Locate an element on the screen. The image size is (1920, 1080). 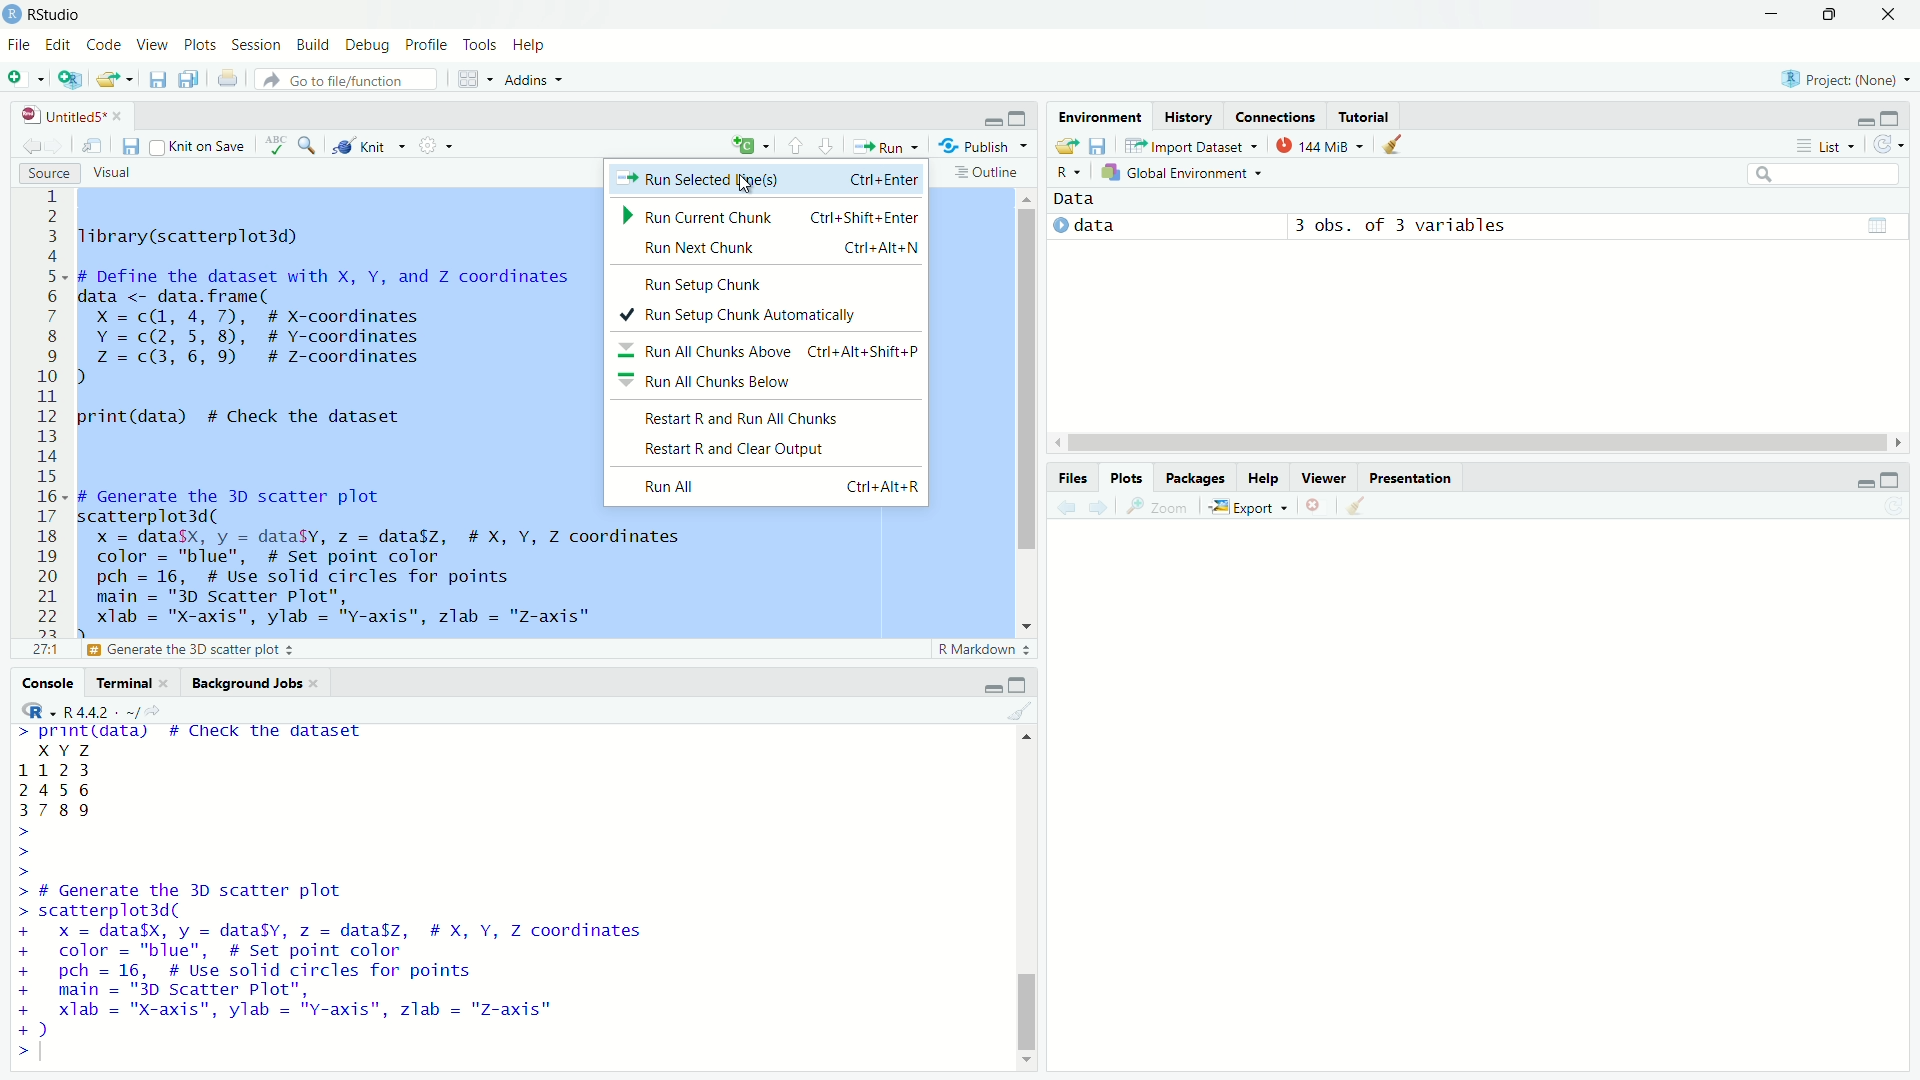
background jobs is located at coordinates (245, 683).